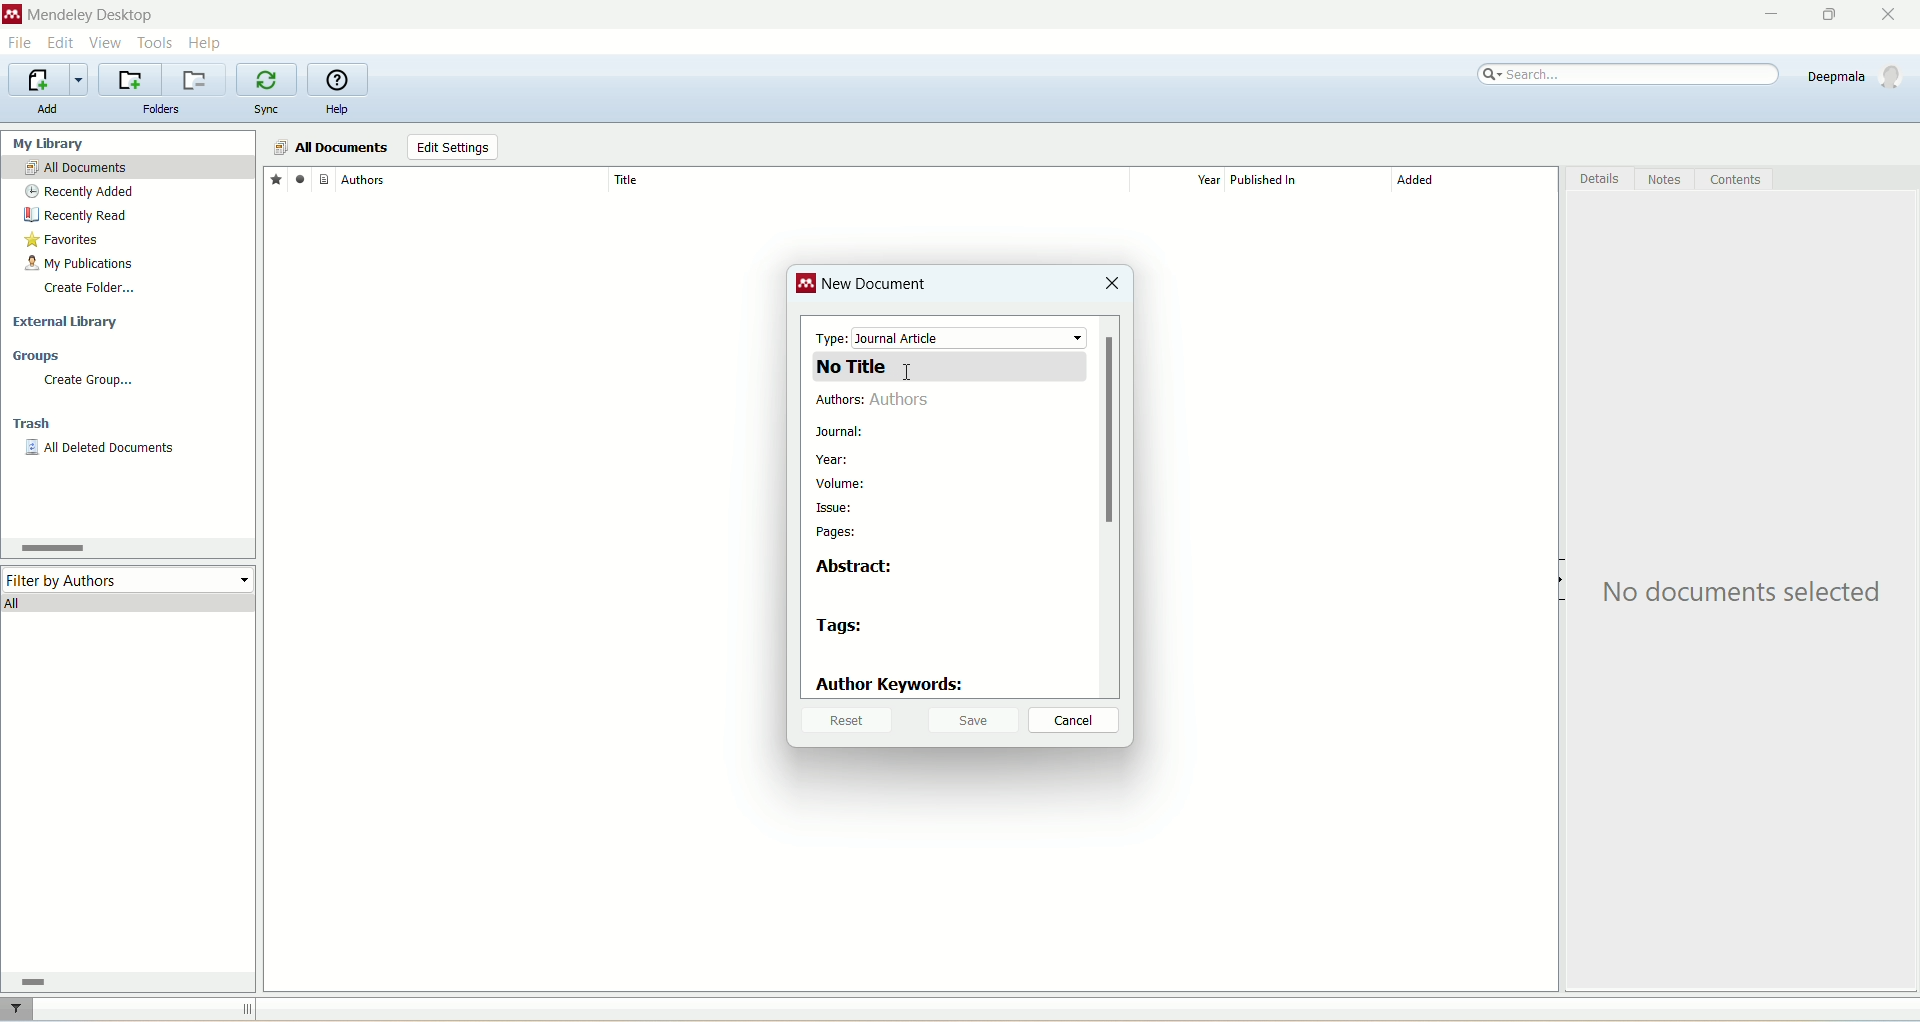 This screenshot has height=1022, width=1920. Describe the element at coordinates (156, 41) in the screenshot. I see `tools` at that location.